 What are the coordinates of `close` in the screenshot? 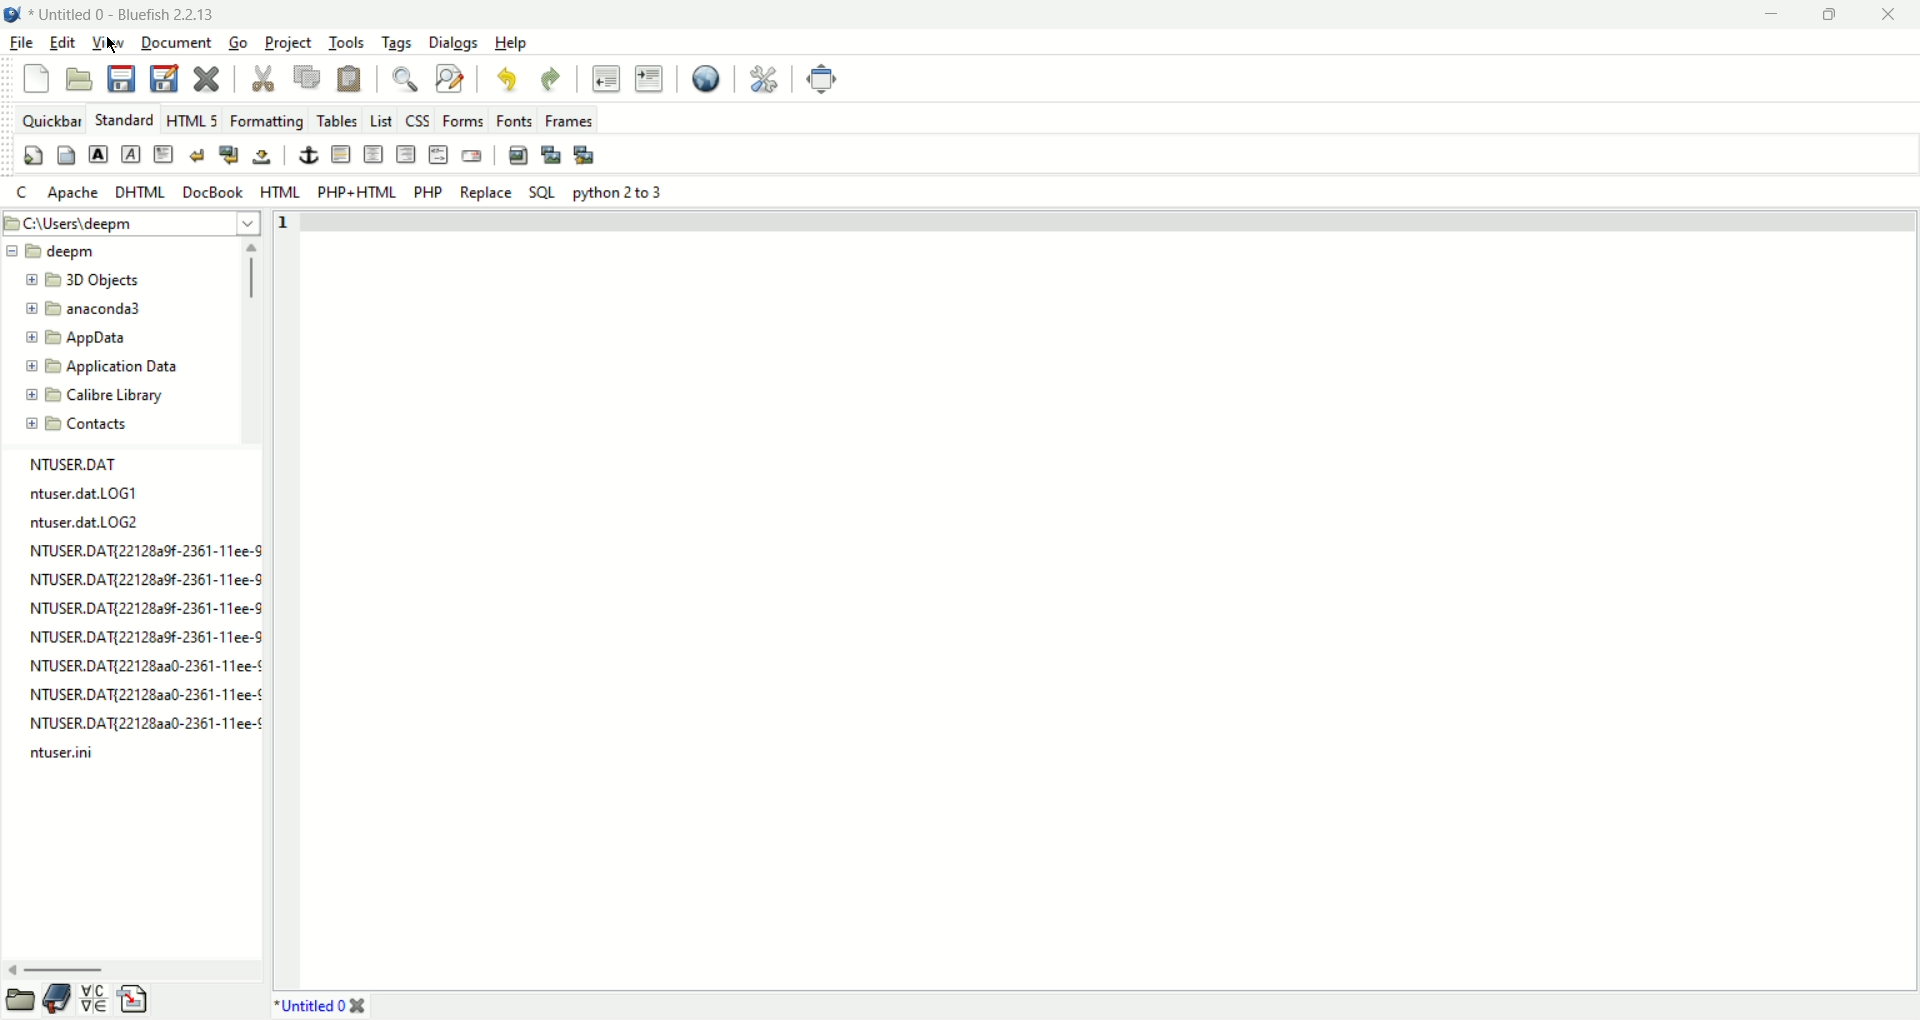 It's located at (358, 1007).